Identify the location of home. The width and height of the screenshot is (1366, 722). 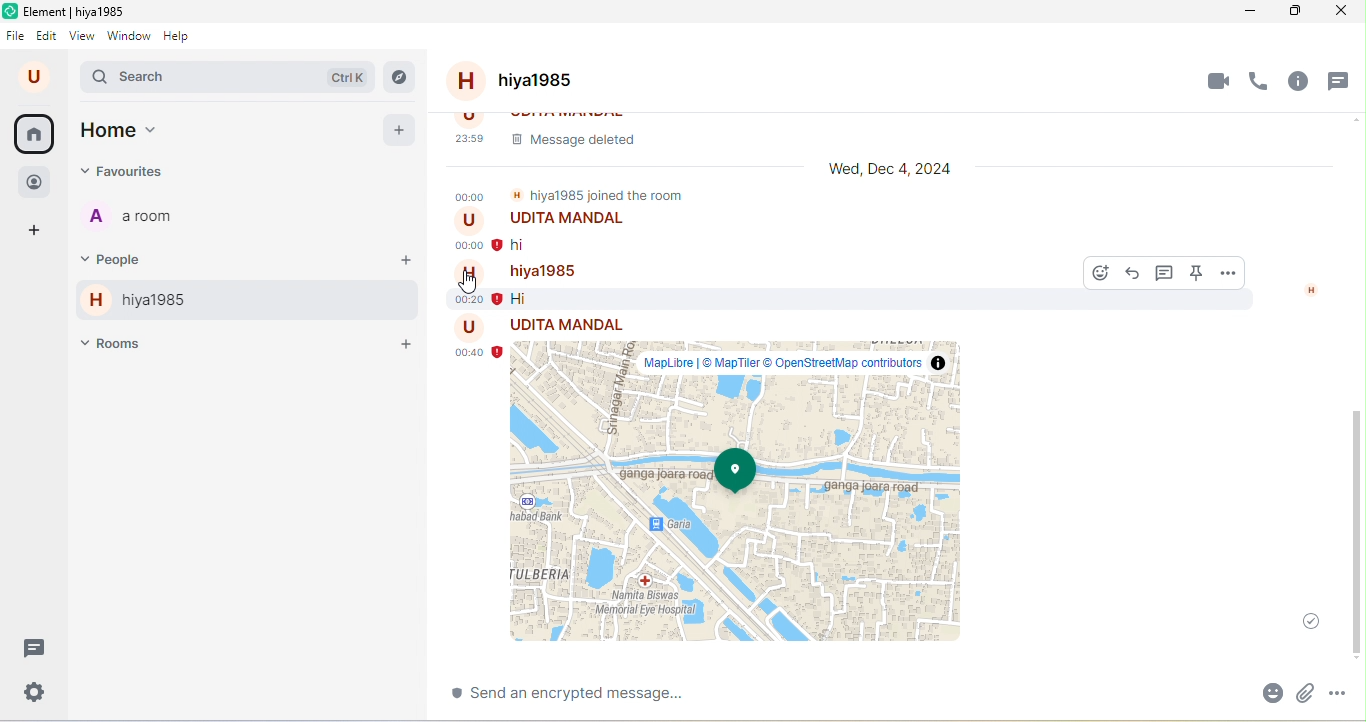
(36, 134).